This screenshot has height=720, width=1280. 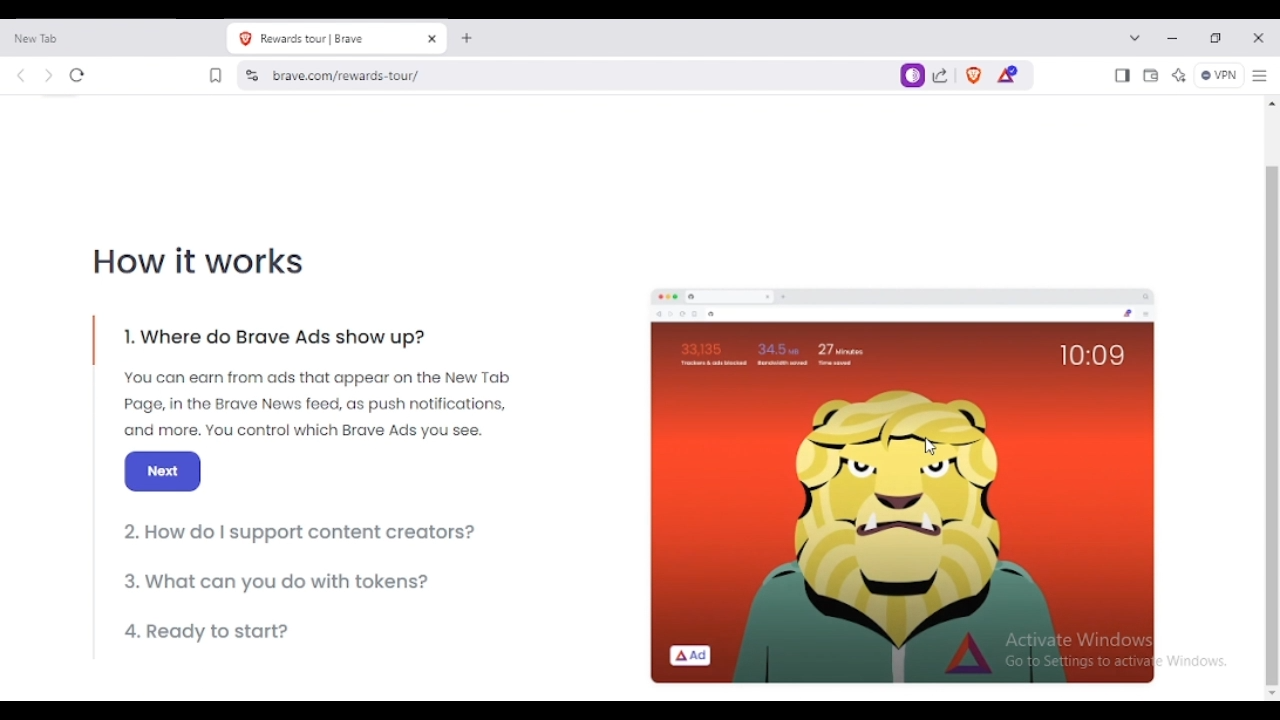 What do you see at coordinates (1135, 37) in the screenshot?
I see `search tabs` at bounding box center [1135, 37].